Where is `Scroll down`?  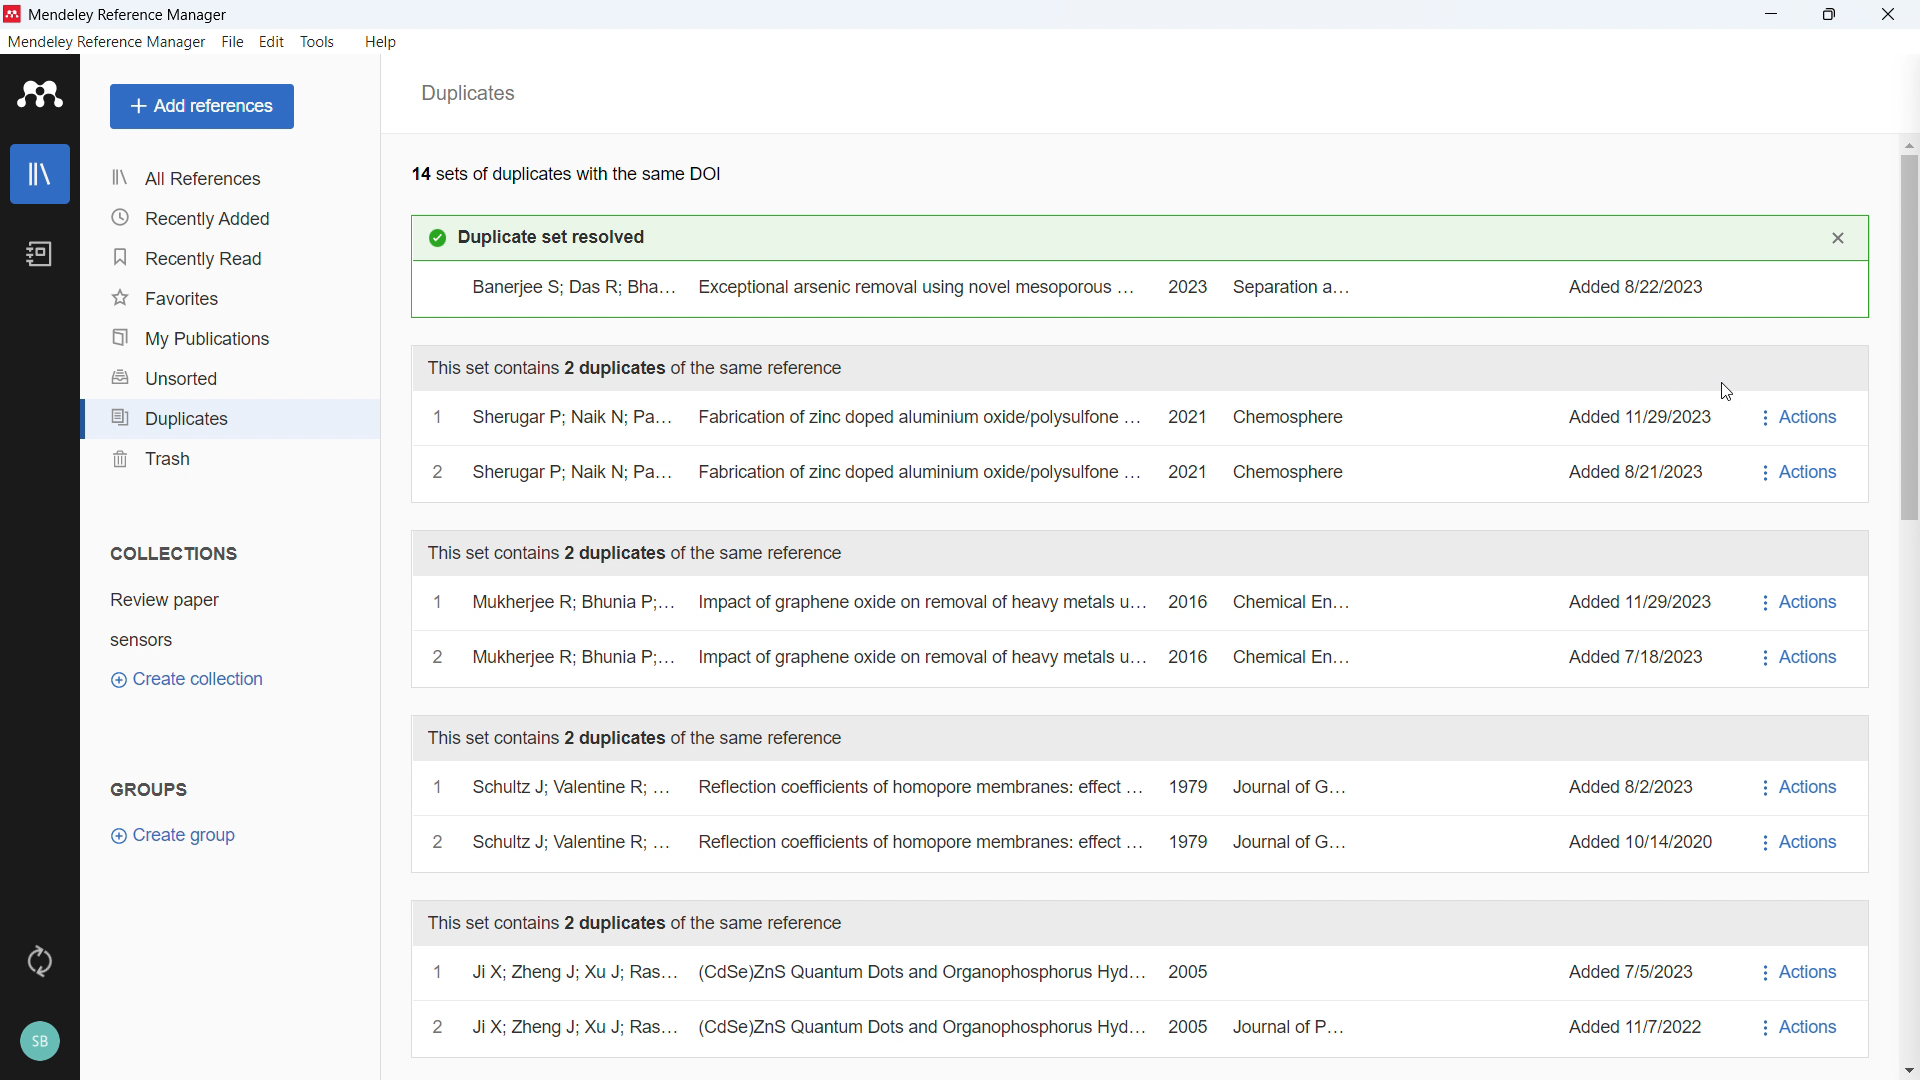
Scroll down is located at coordinates (1908, 1070).